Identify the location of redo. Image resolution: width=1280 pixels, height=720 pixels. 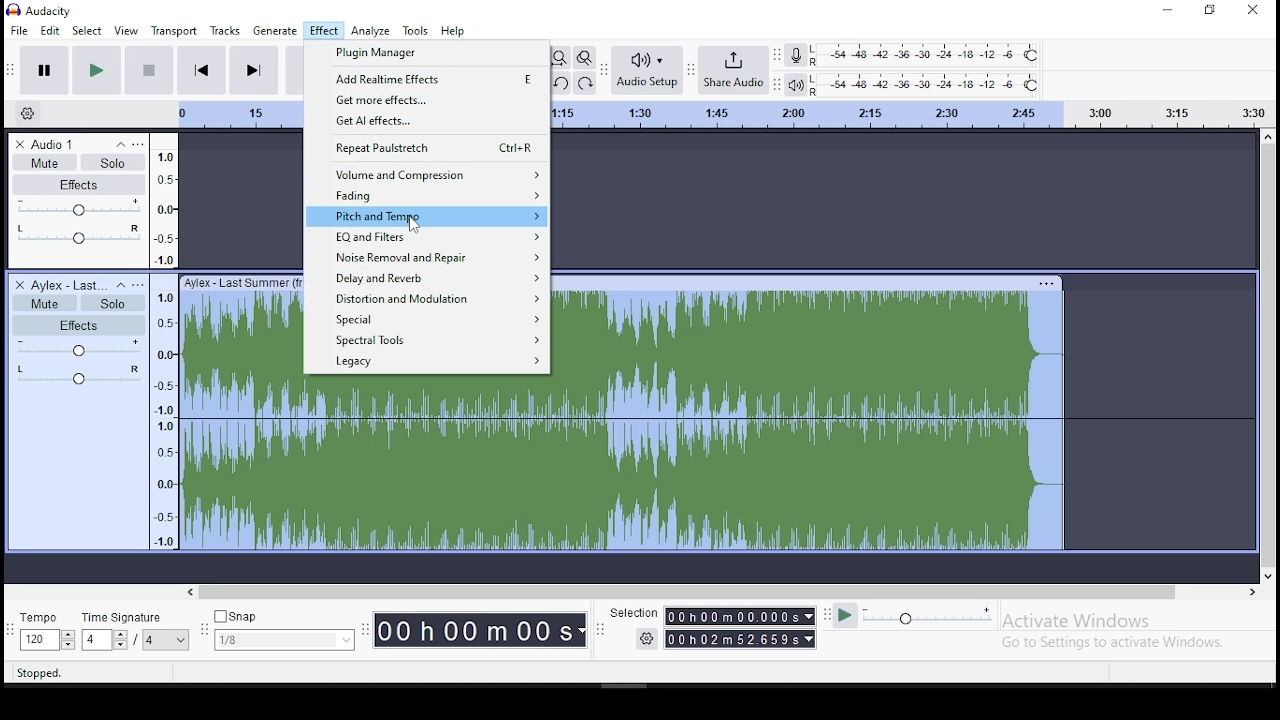
(588, 84).